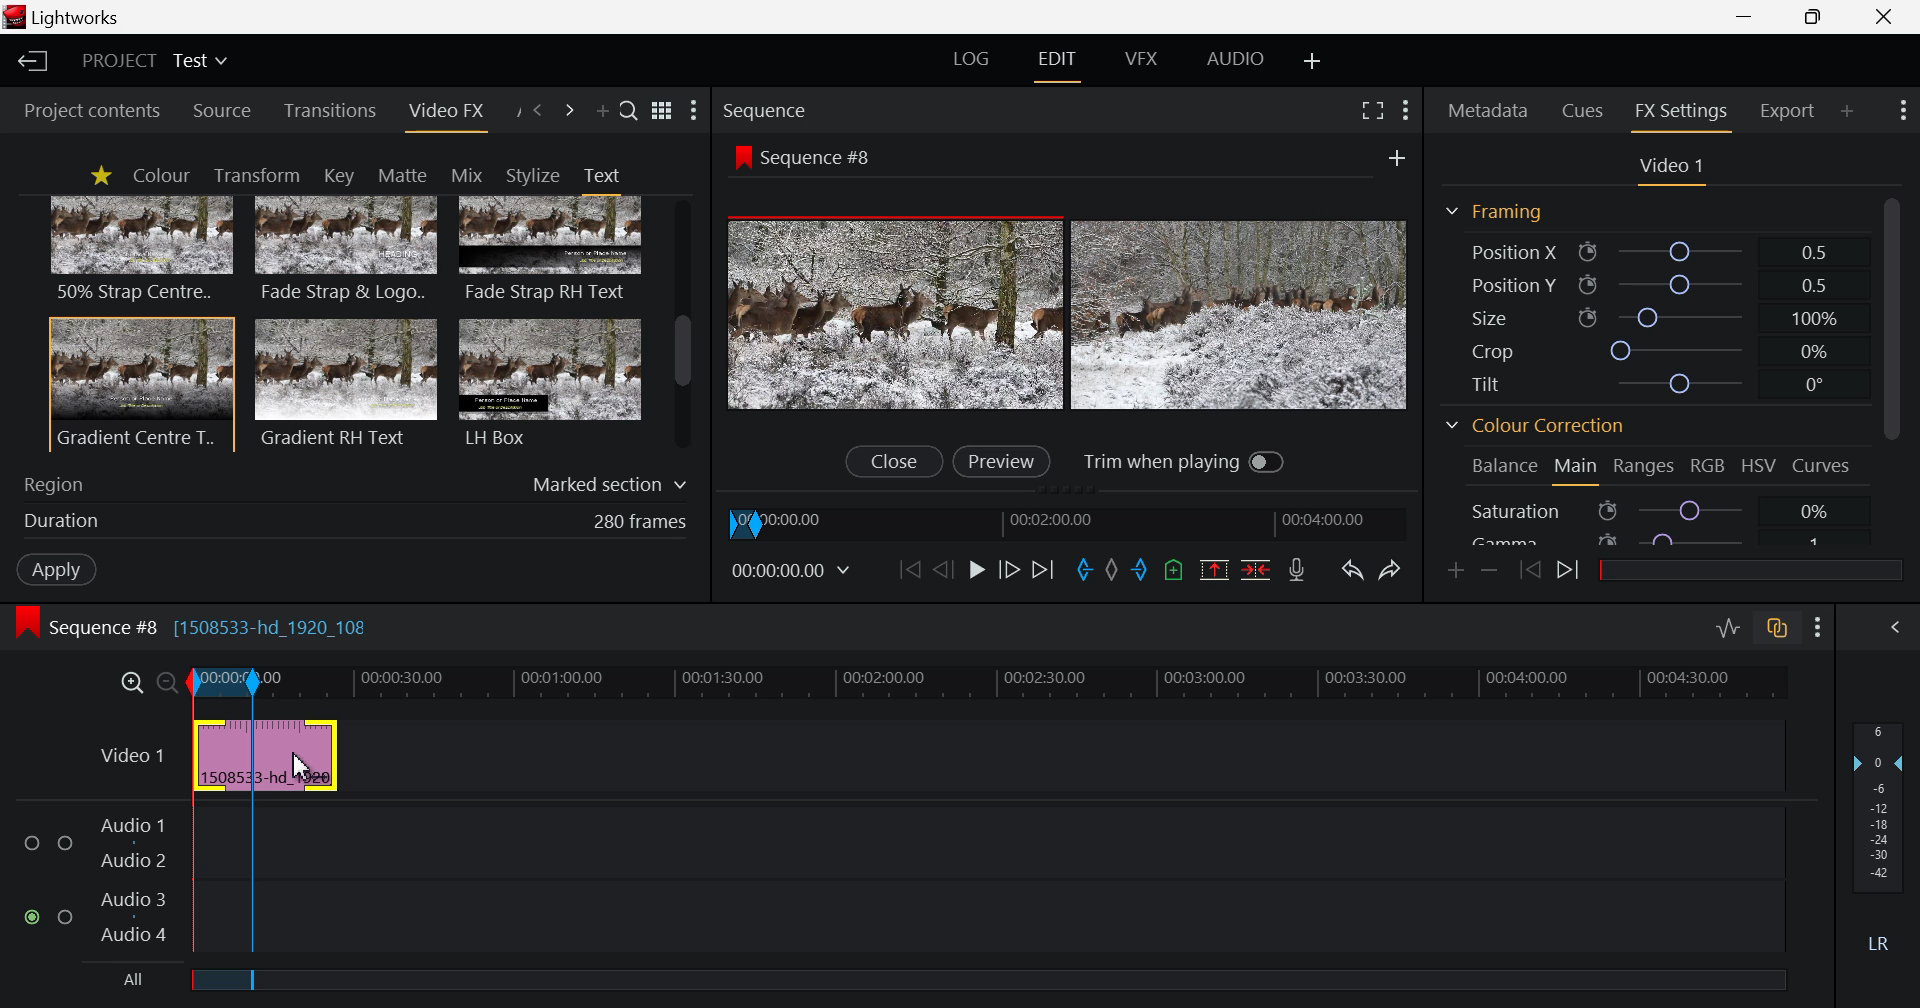  Describe the element at coordinates (1656, 383) in the screenshot. I see `Tilt` at that location.